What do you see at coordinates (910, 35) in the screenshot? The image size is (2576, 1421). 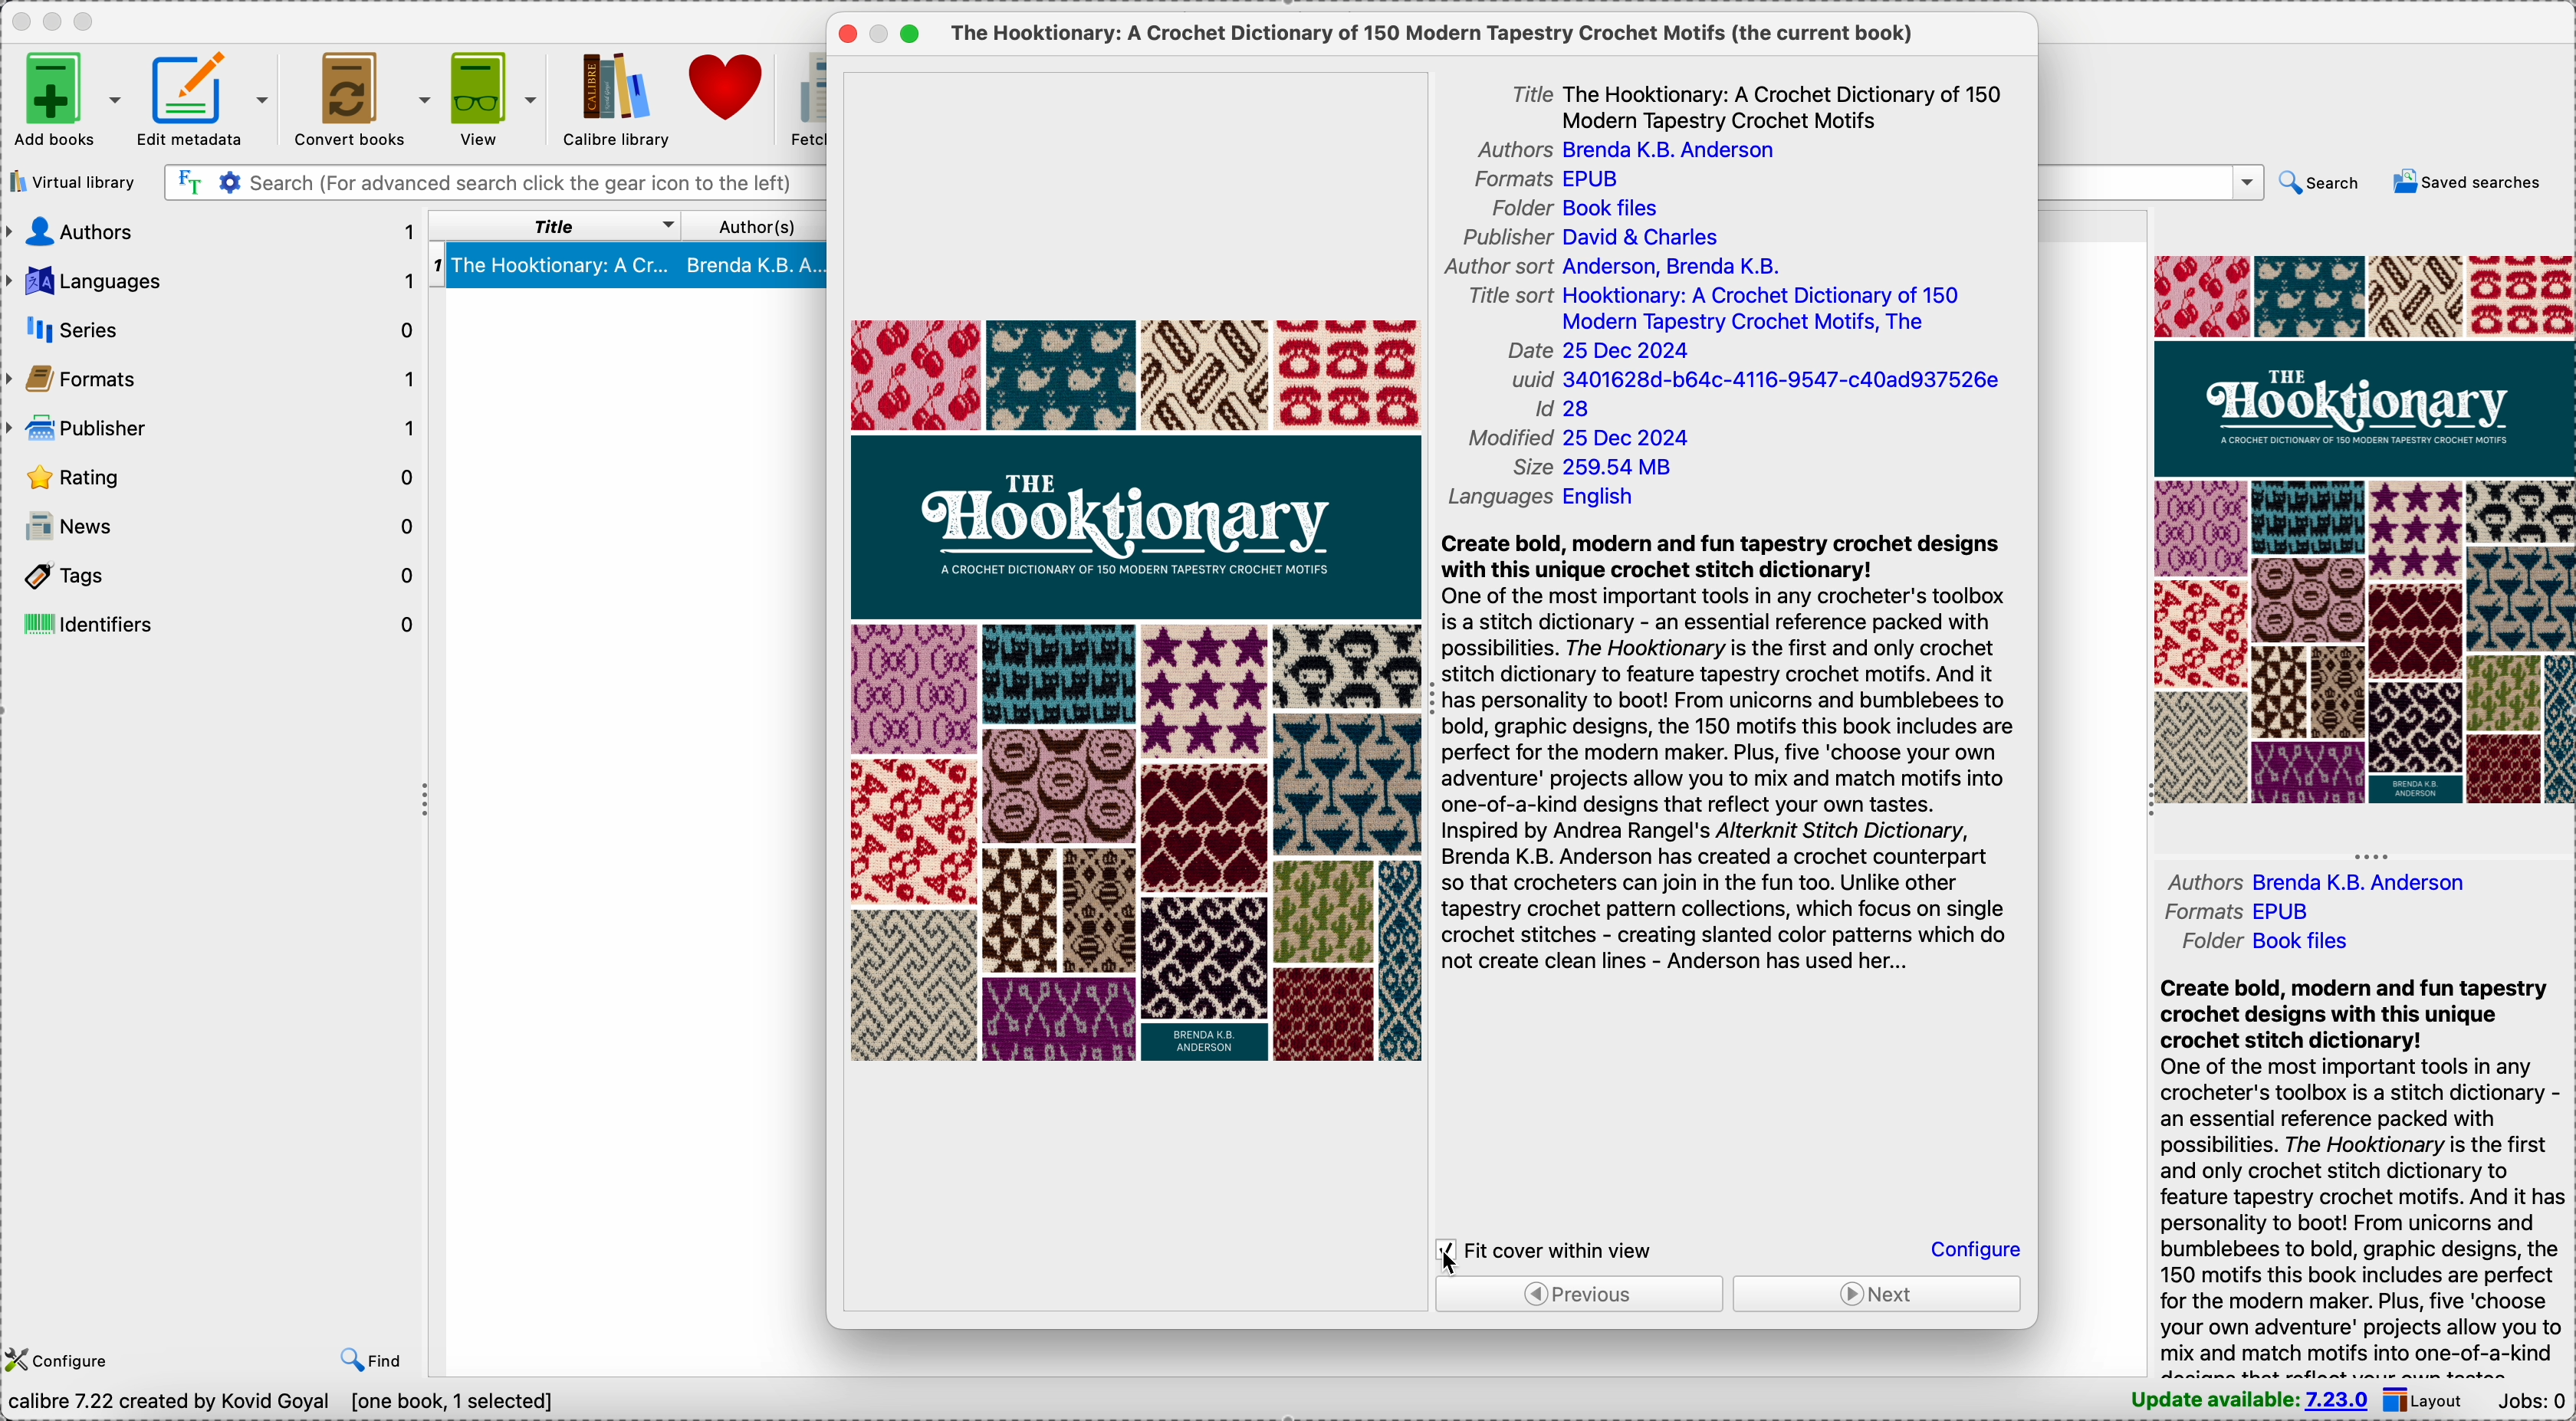 I see `maximize popup` at bounding box center [910, 35].